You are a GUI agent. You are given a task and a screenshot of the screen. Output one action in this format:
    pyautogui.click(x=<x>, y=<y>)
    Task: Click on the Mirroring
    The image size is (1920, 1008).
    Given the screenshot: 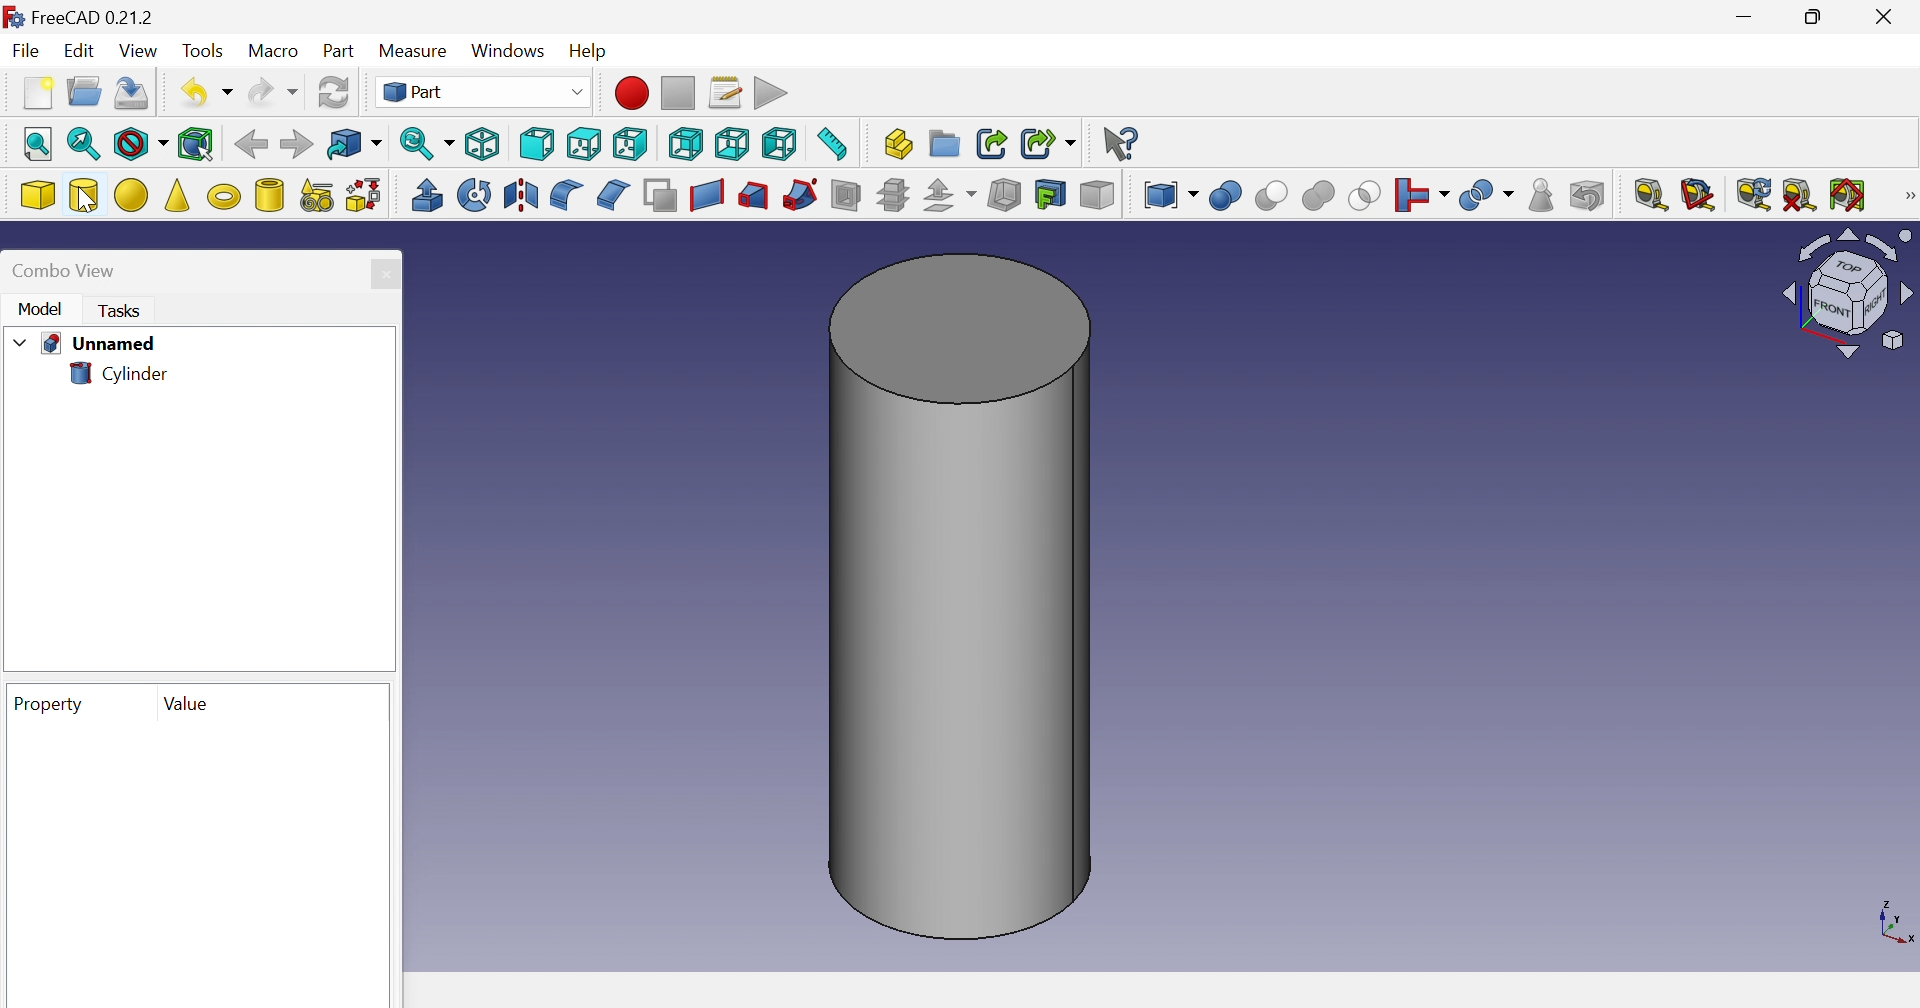 What is the action you would take?
    pyautogui.click(x=519, y=195)
    